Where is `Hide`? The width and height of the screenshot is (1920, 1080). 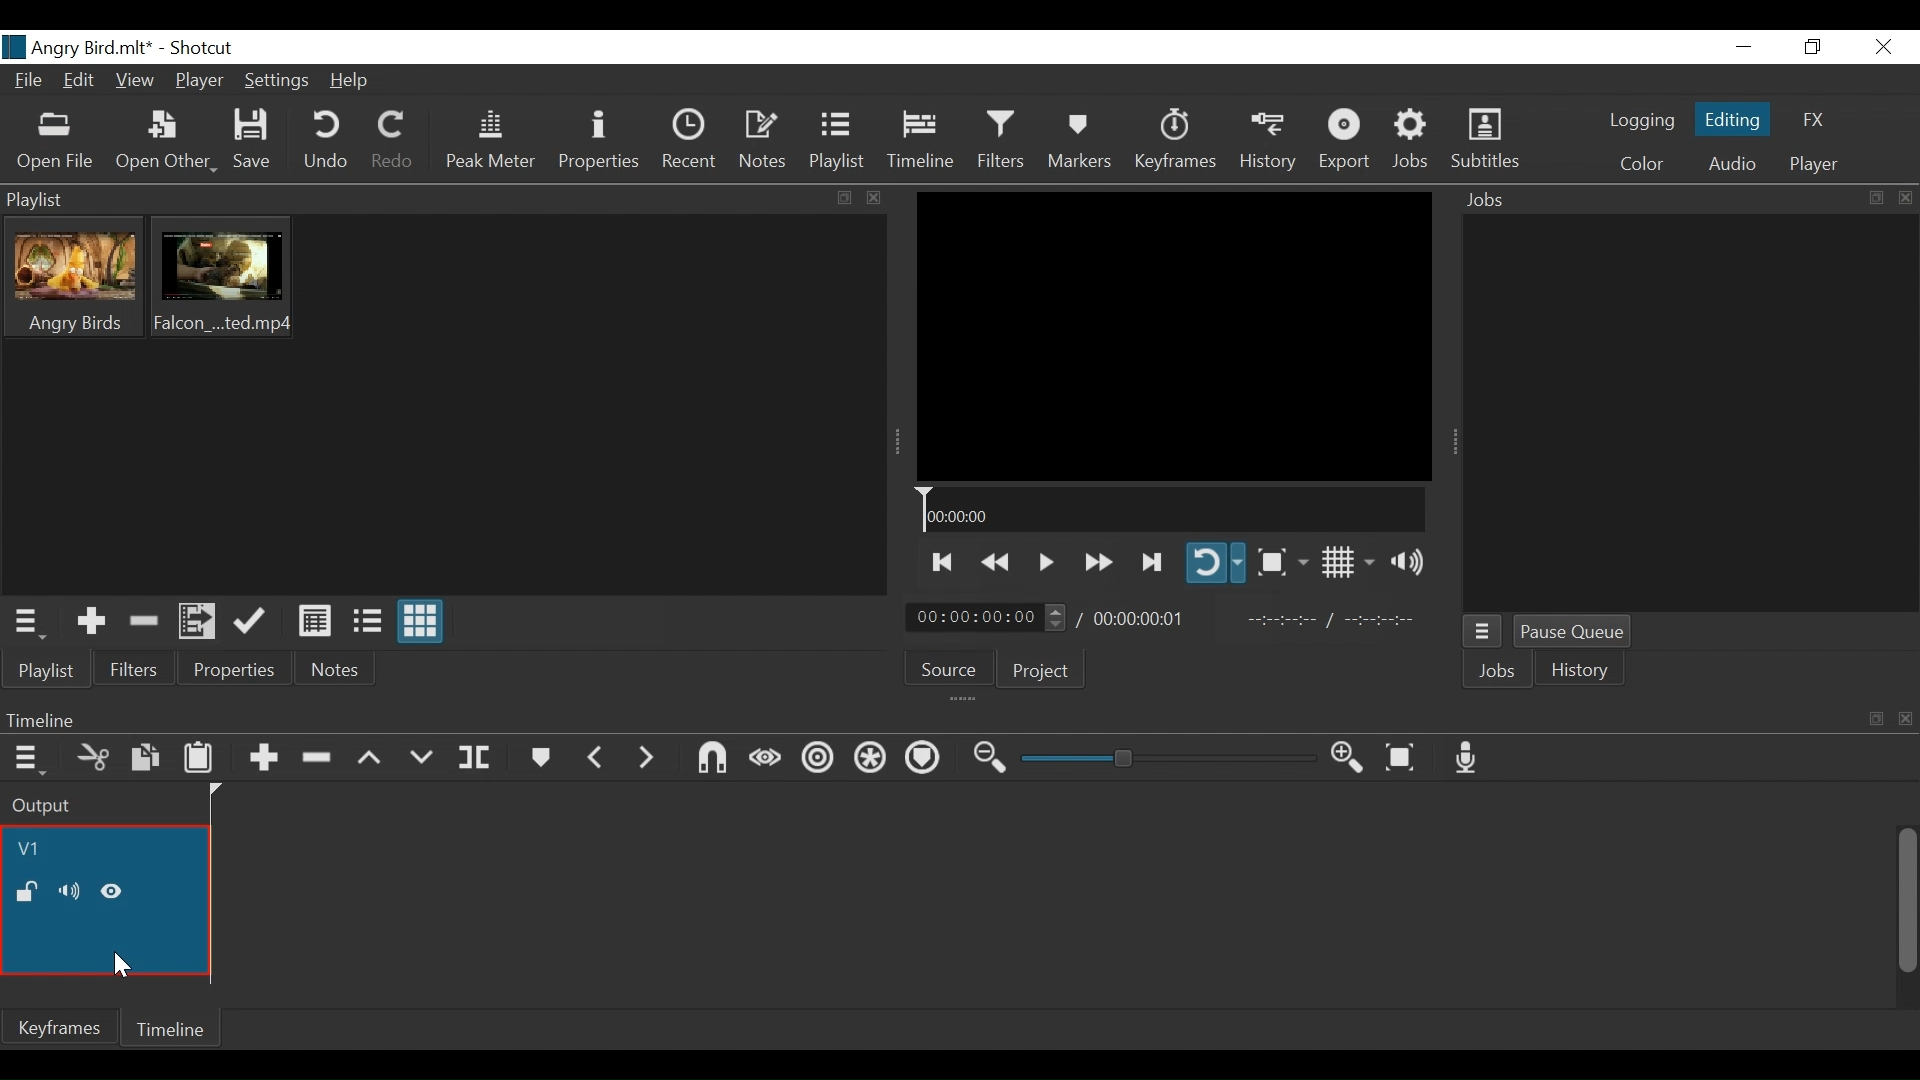
Hide is located at coordinates (119, 966).